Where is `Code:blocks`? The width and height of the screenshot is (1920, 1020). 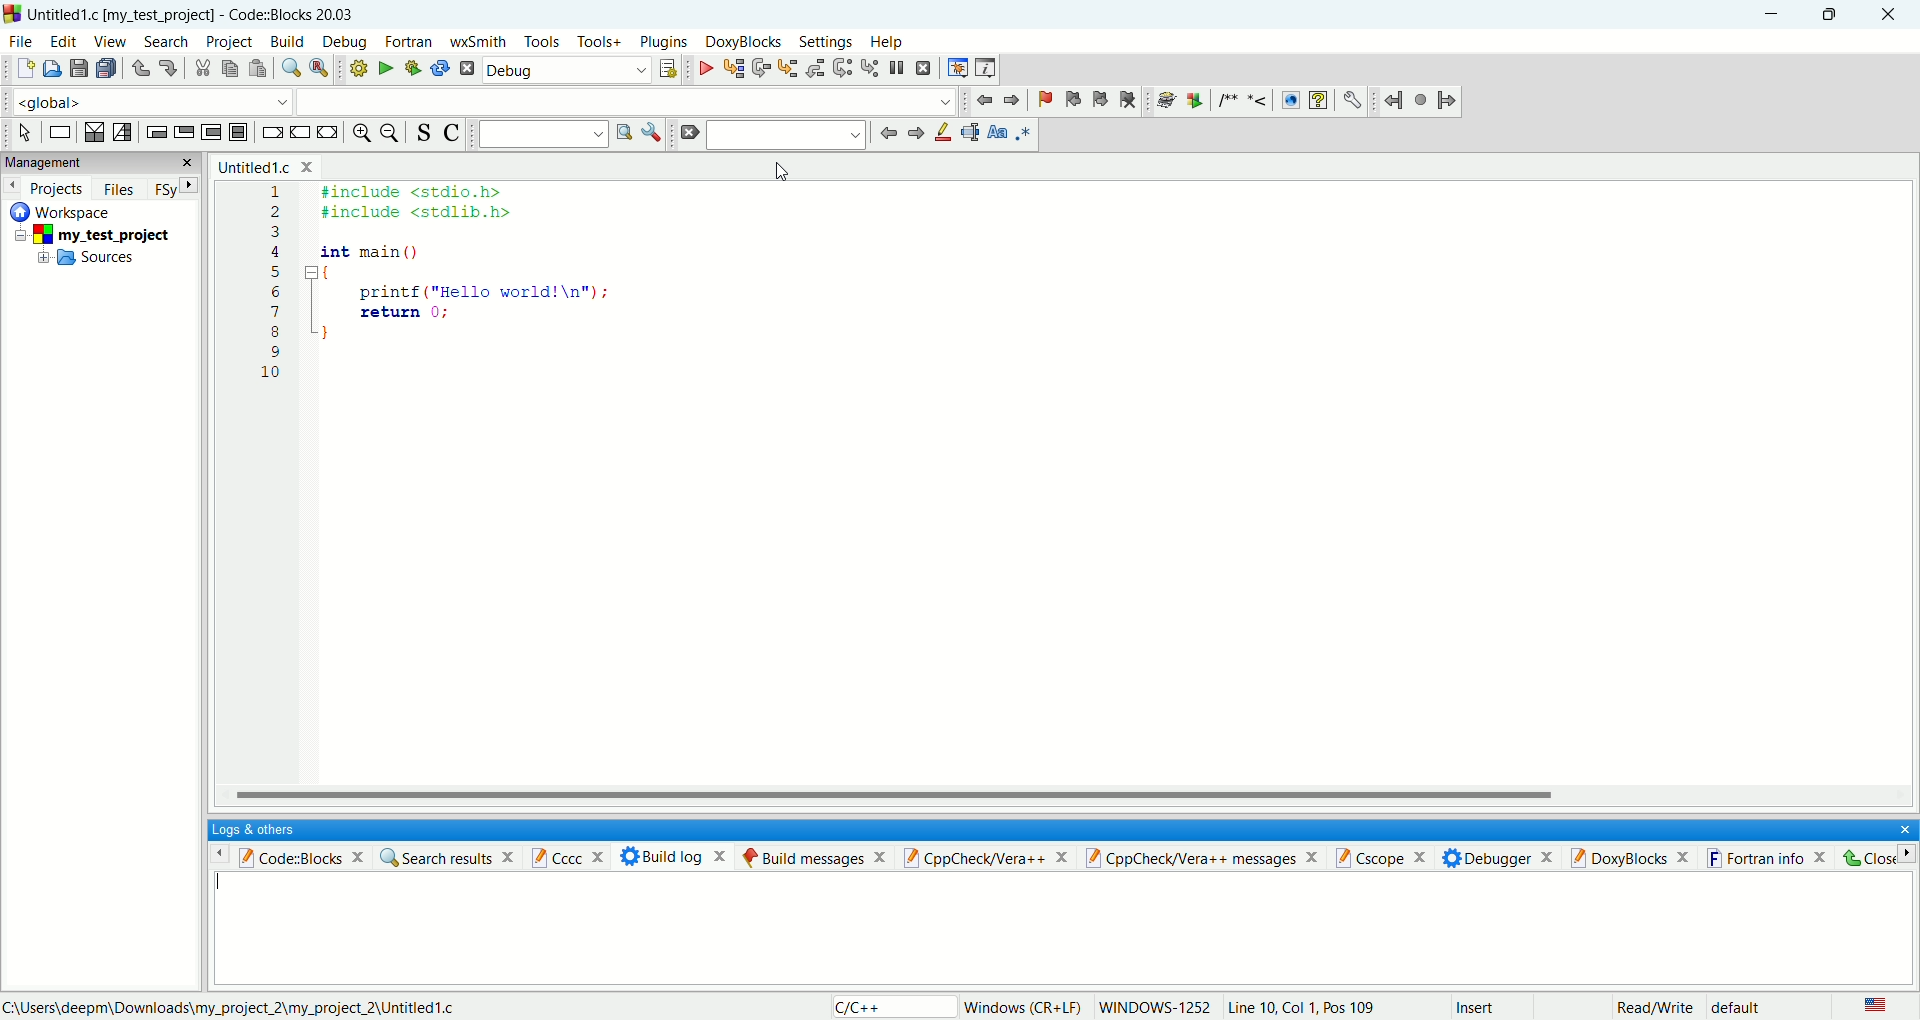 Code:blocks is located at coordinates (287, 855).